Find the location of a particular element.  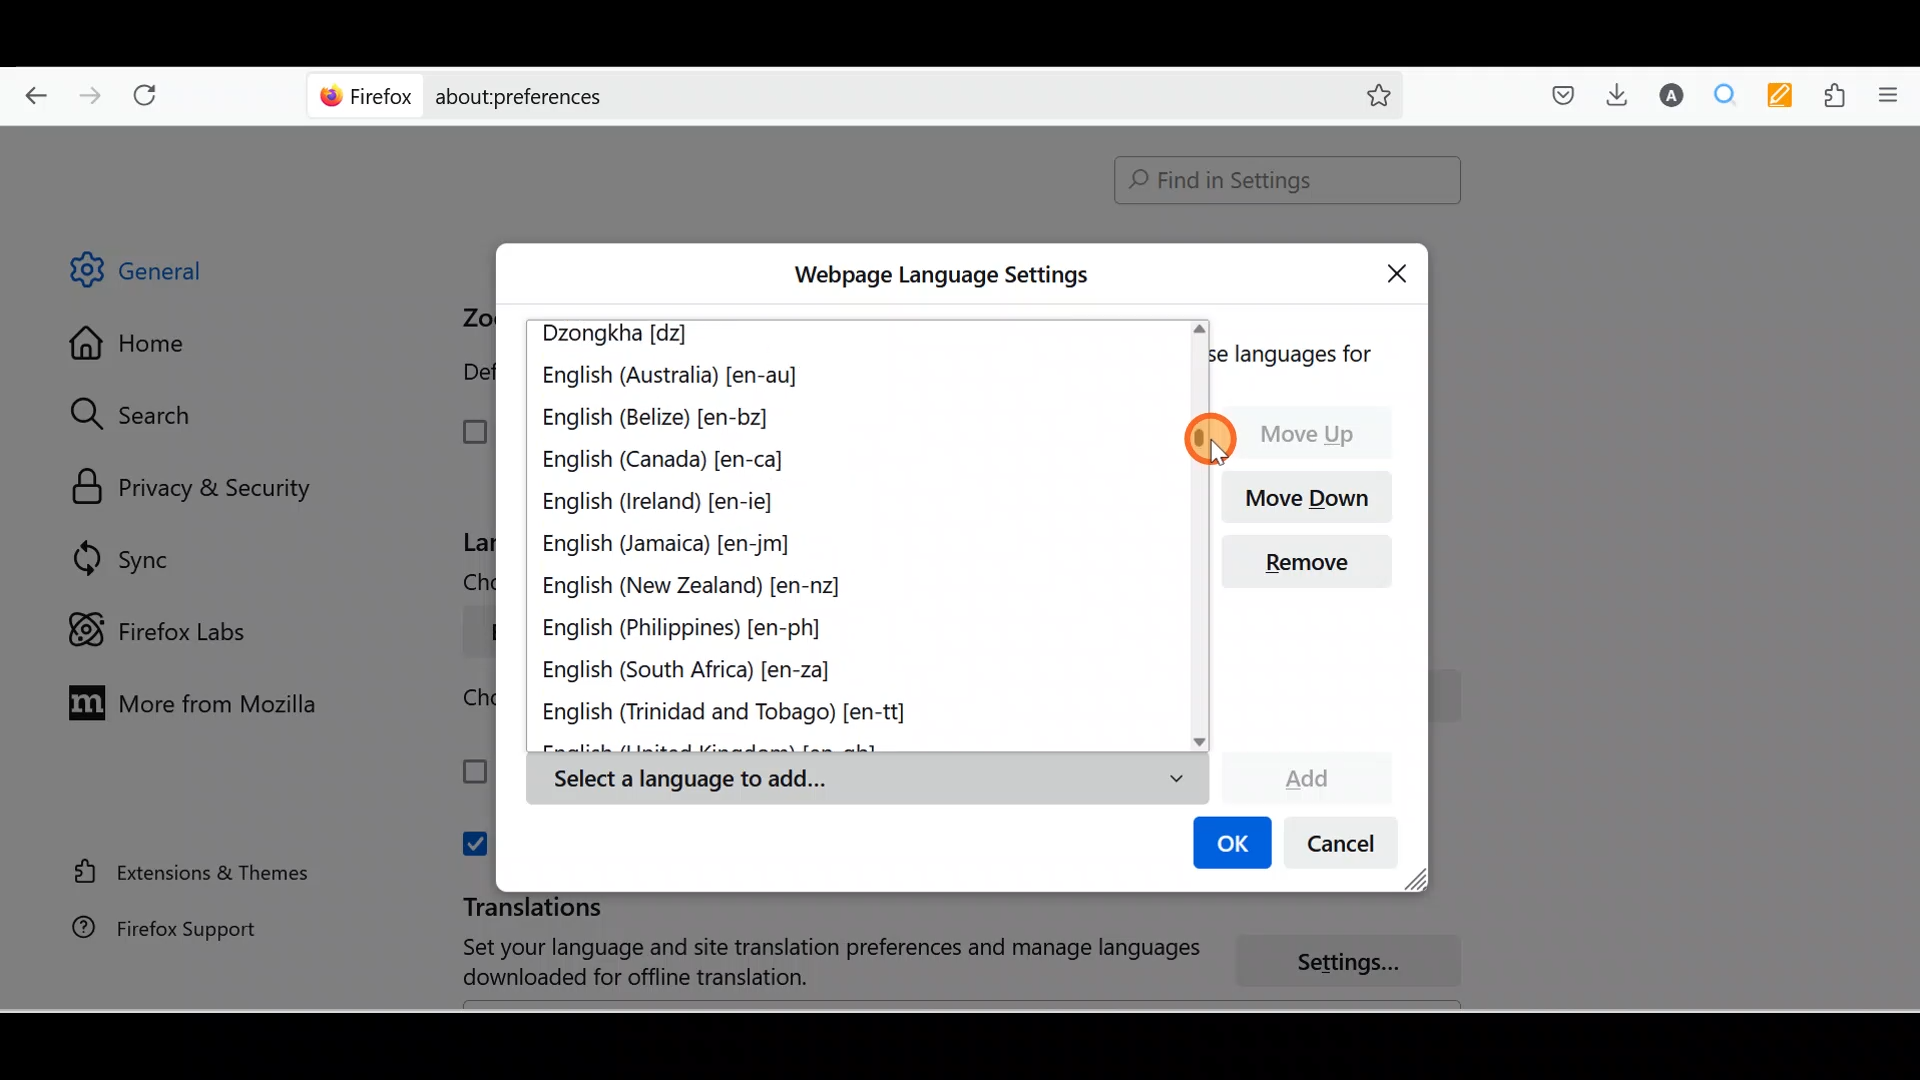

English (South Africa) [en-za] is located at coordinates (700, 673).